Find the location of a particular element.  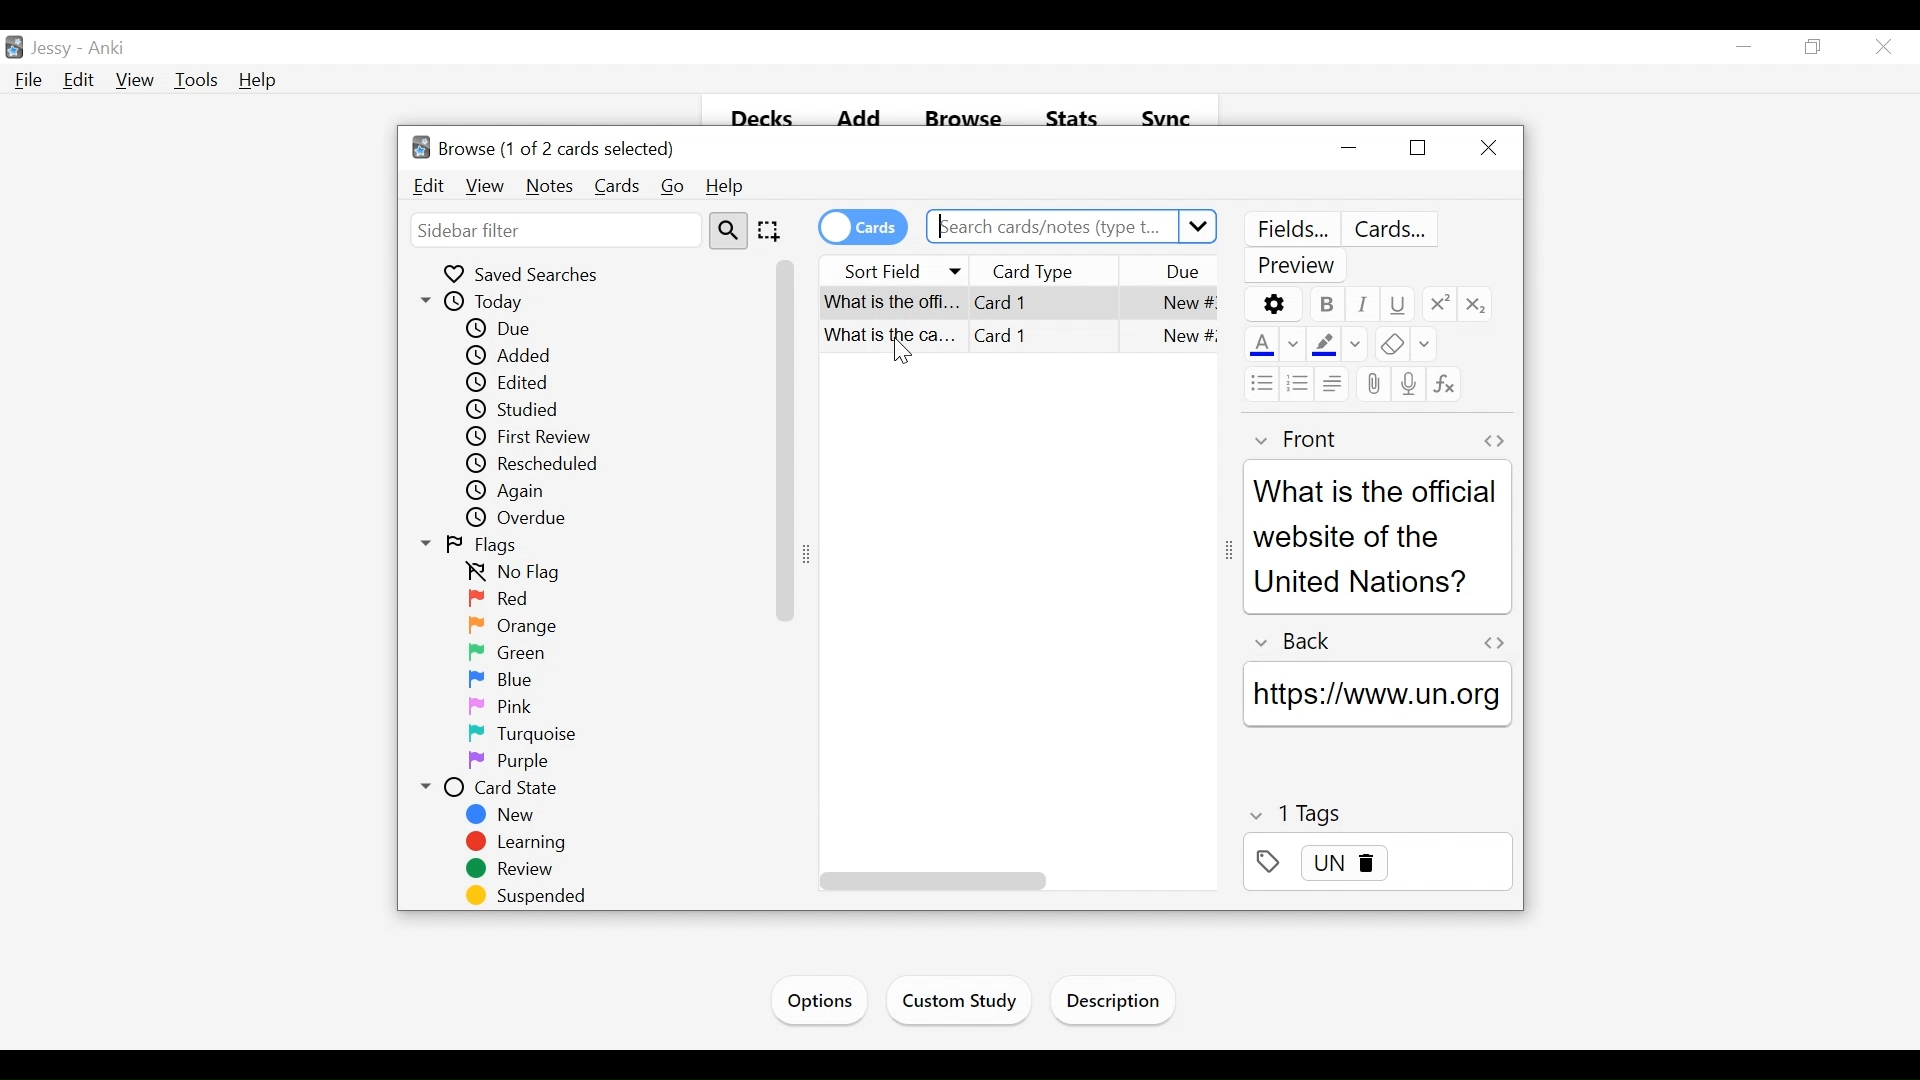

Get Started is located at coordinates (826, 998).